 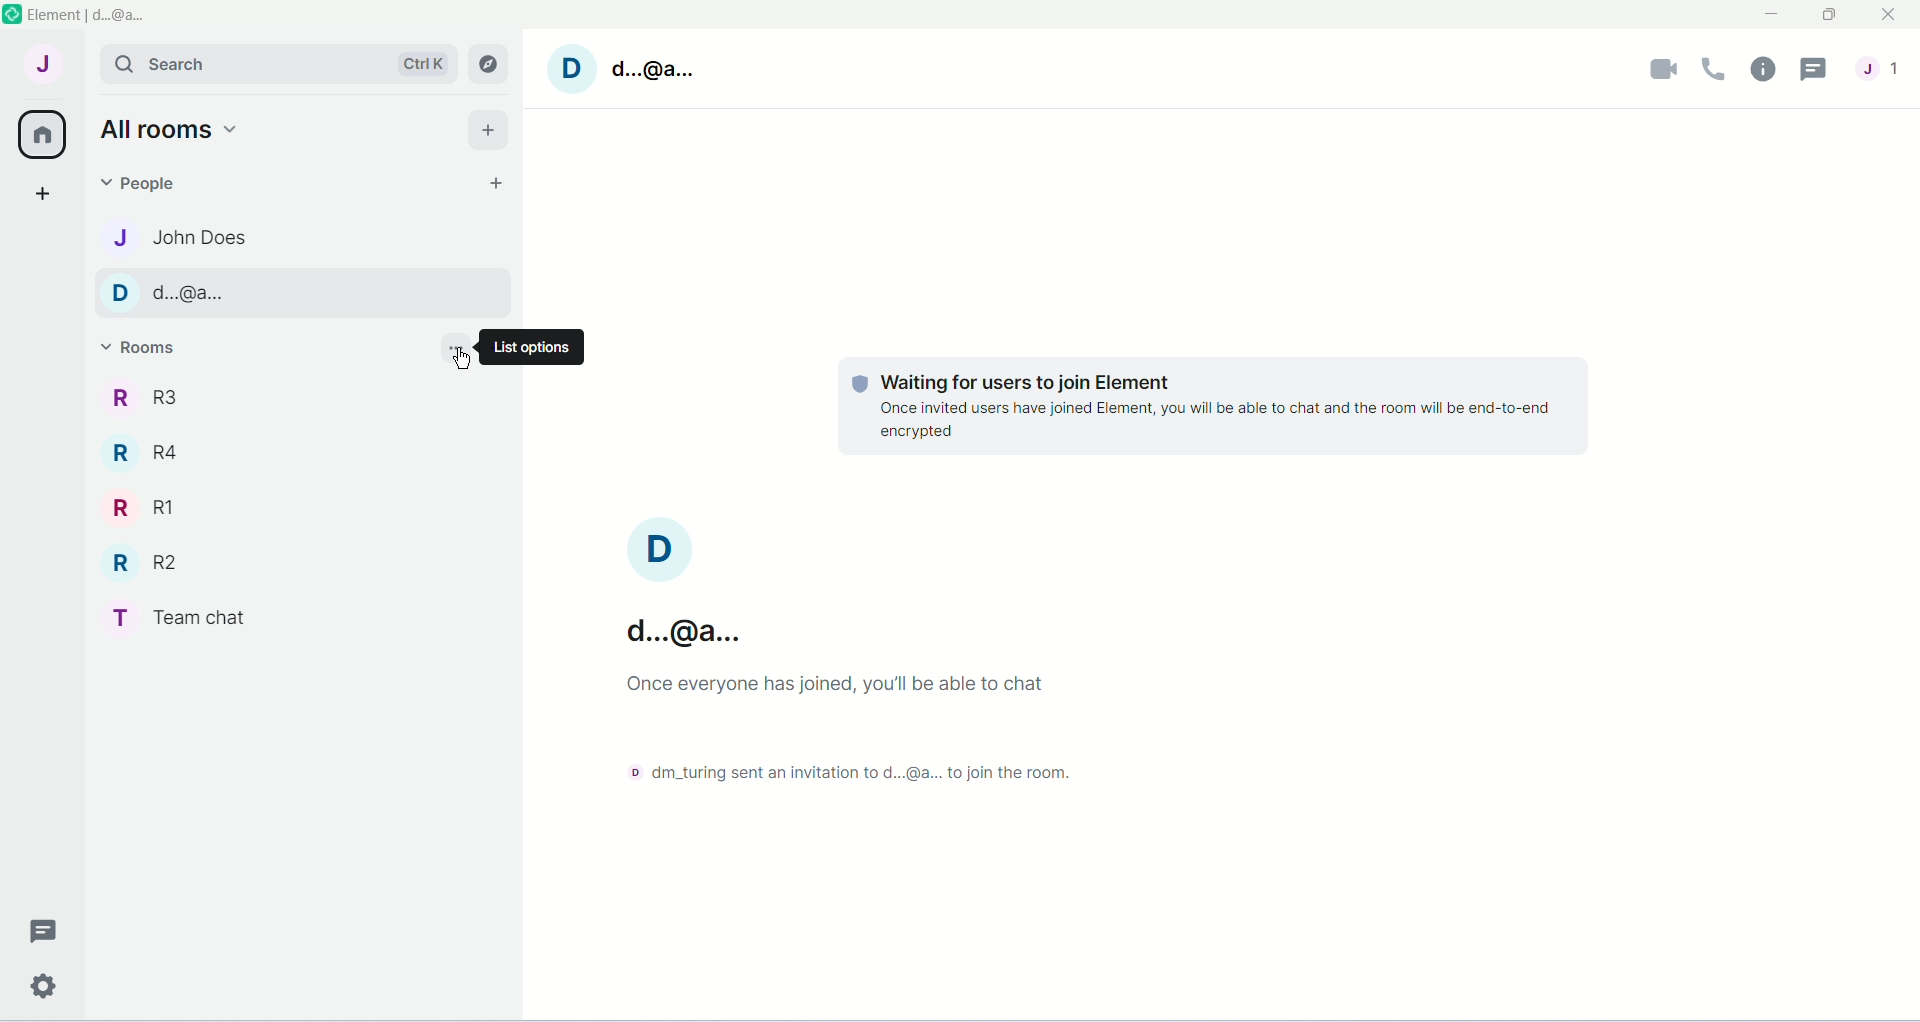 I want to click on Video Call, so click(x=1664, y=66).